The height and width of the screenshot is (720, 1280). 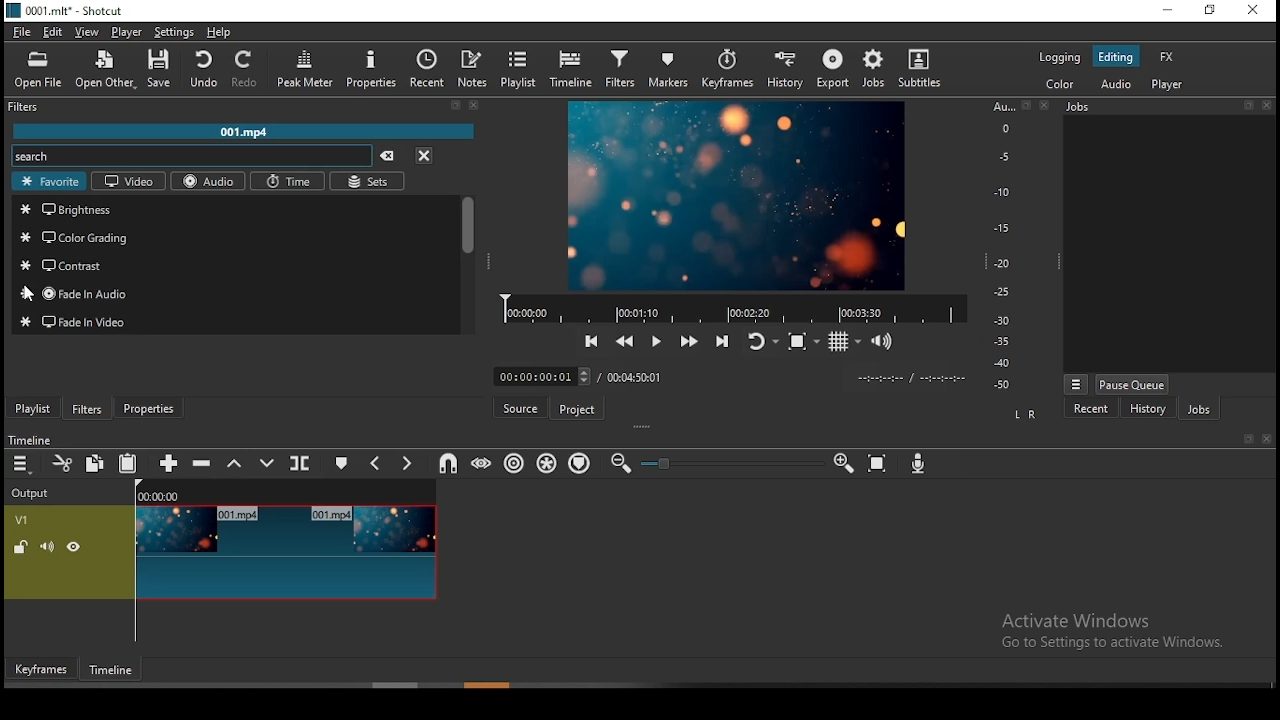 I want to click on view as tiles, so click(x=232, y=378).